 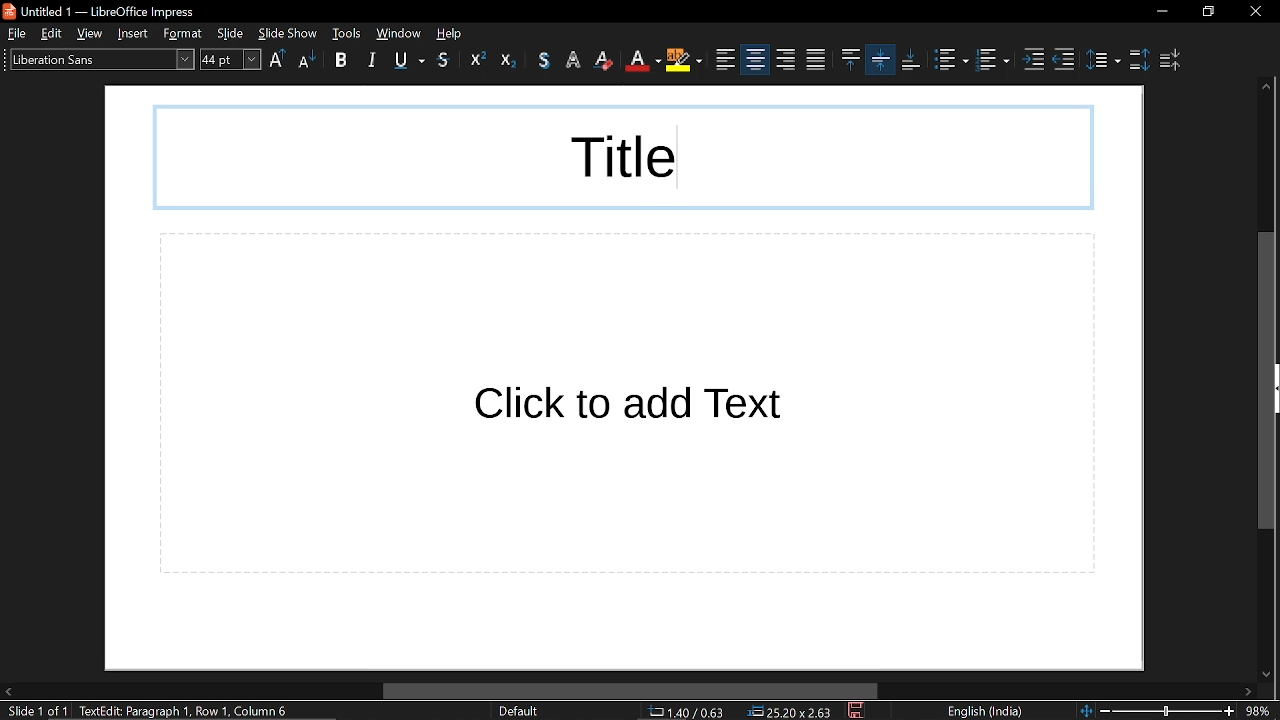 I want to click on subscript, so click(x=508, y=60).